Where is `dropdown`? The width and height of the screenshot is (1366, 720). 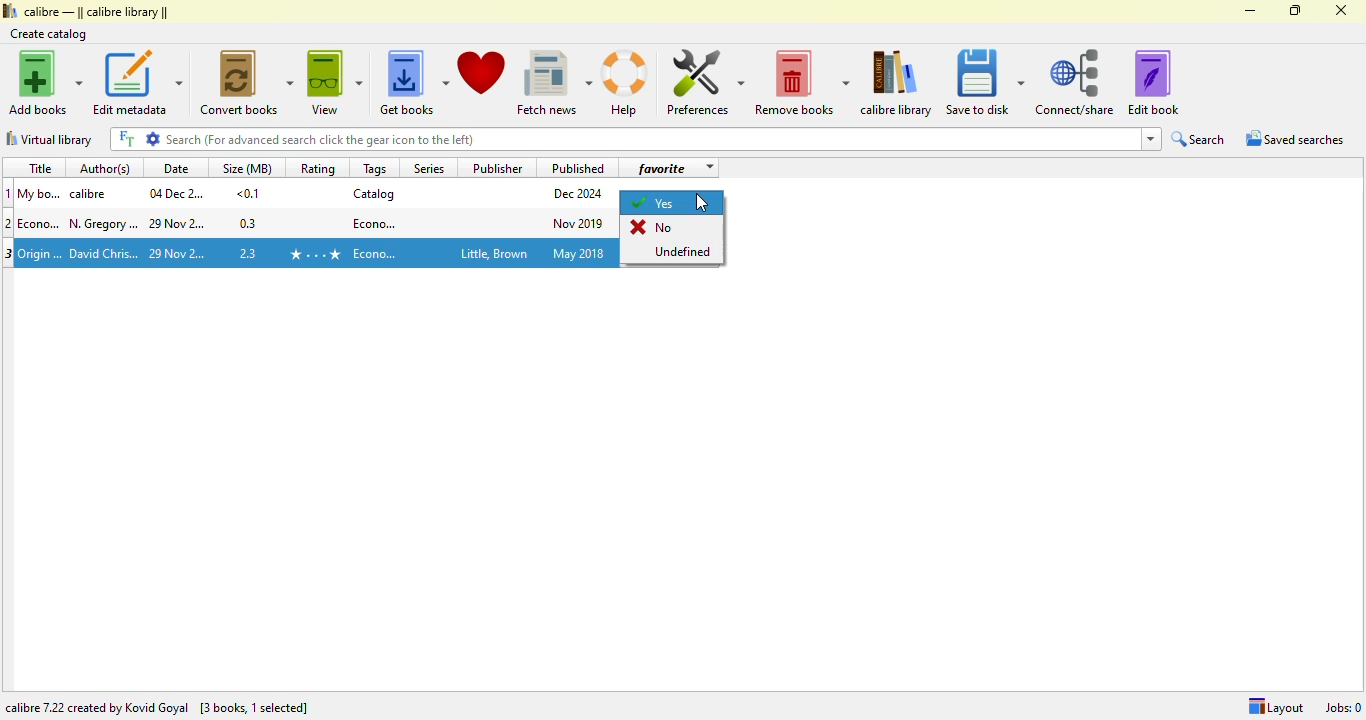 dropdown is located at coordinates (1150, 139).